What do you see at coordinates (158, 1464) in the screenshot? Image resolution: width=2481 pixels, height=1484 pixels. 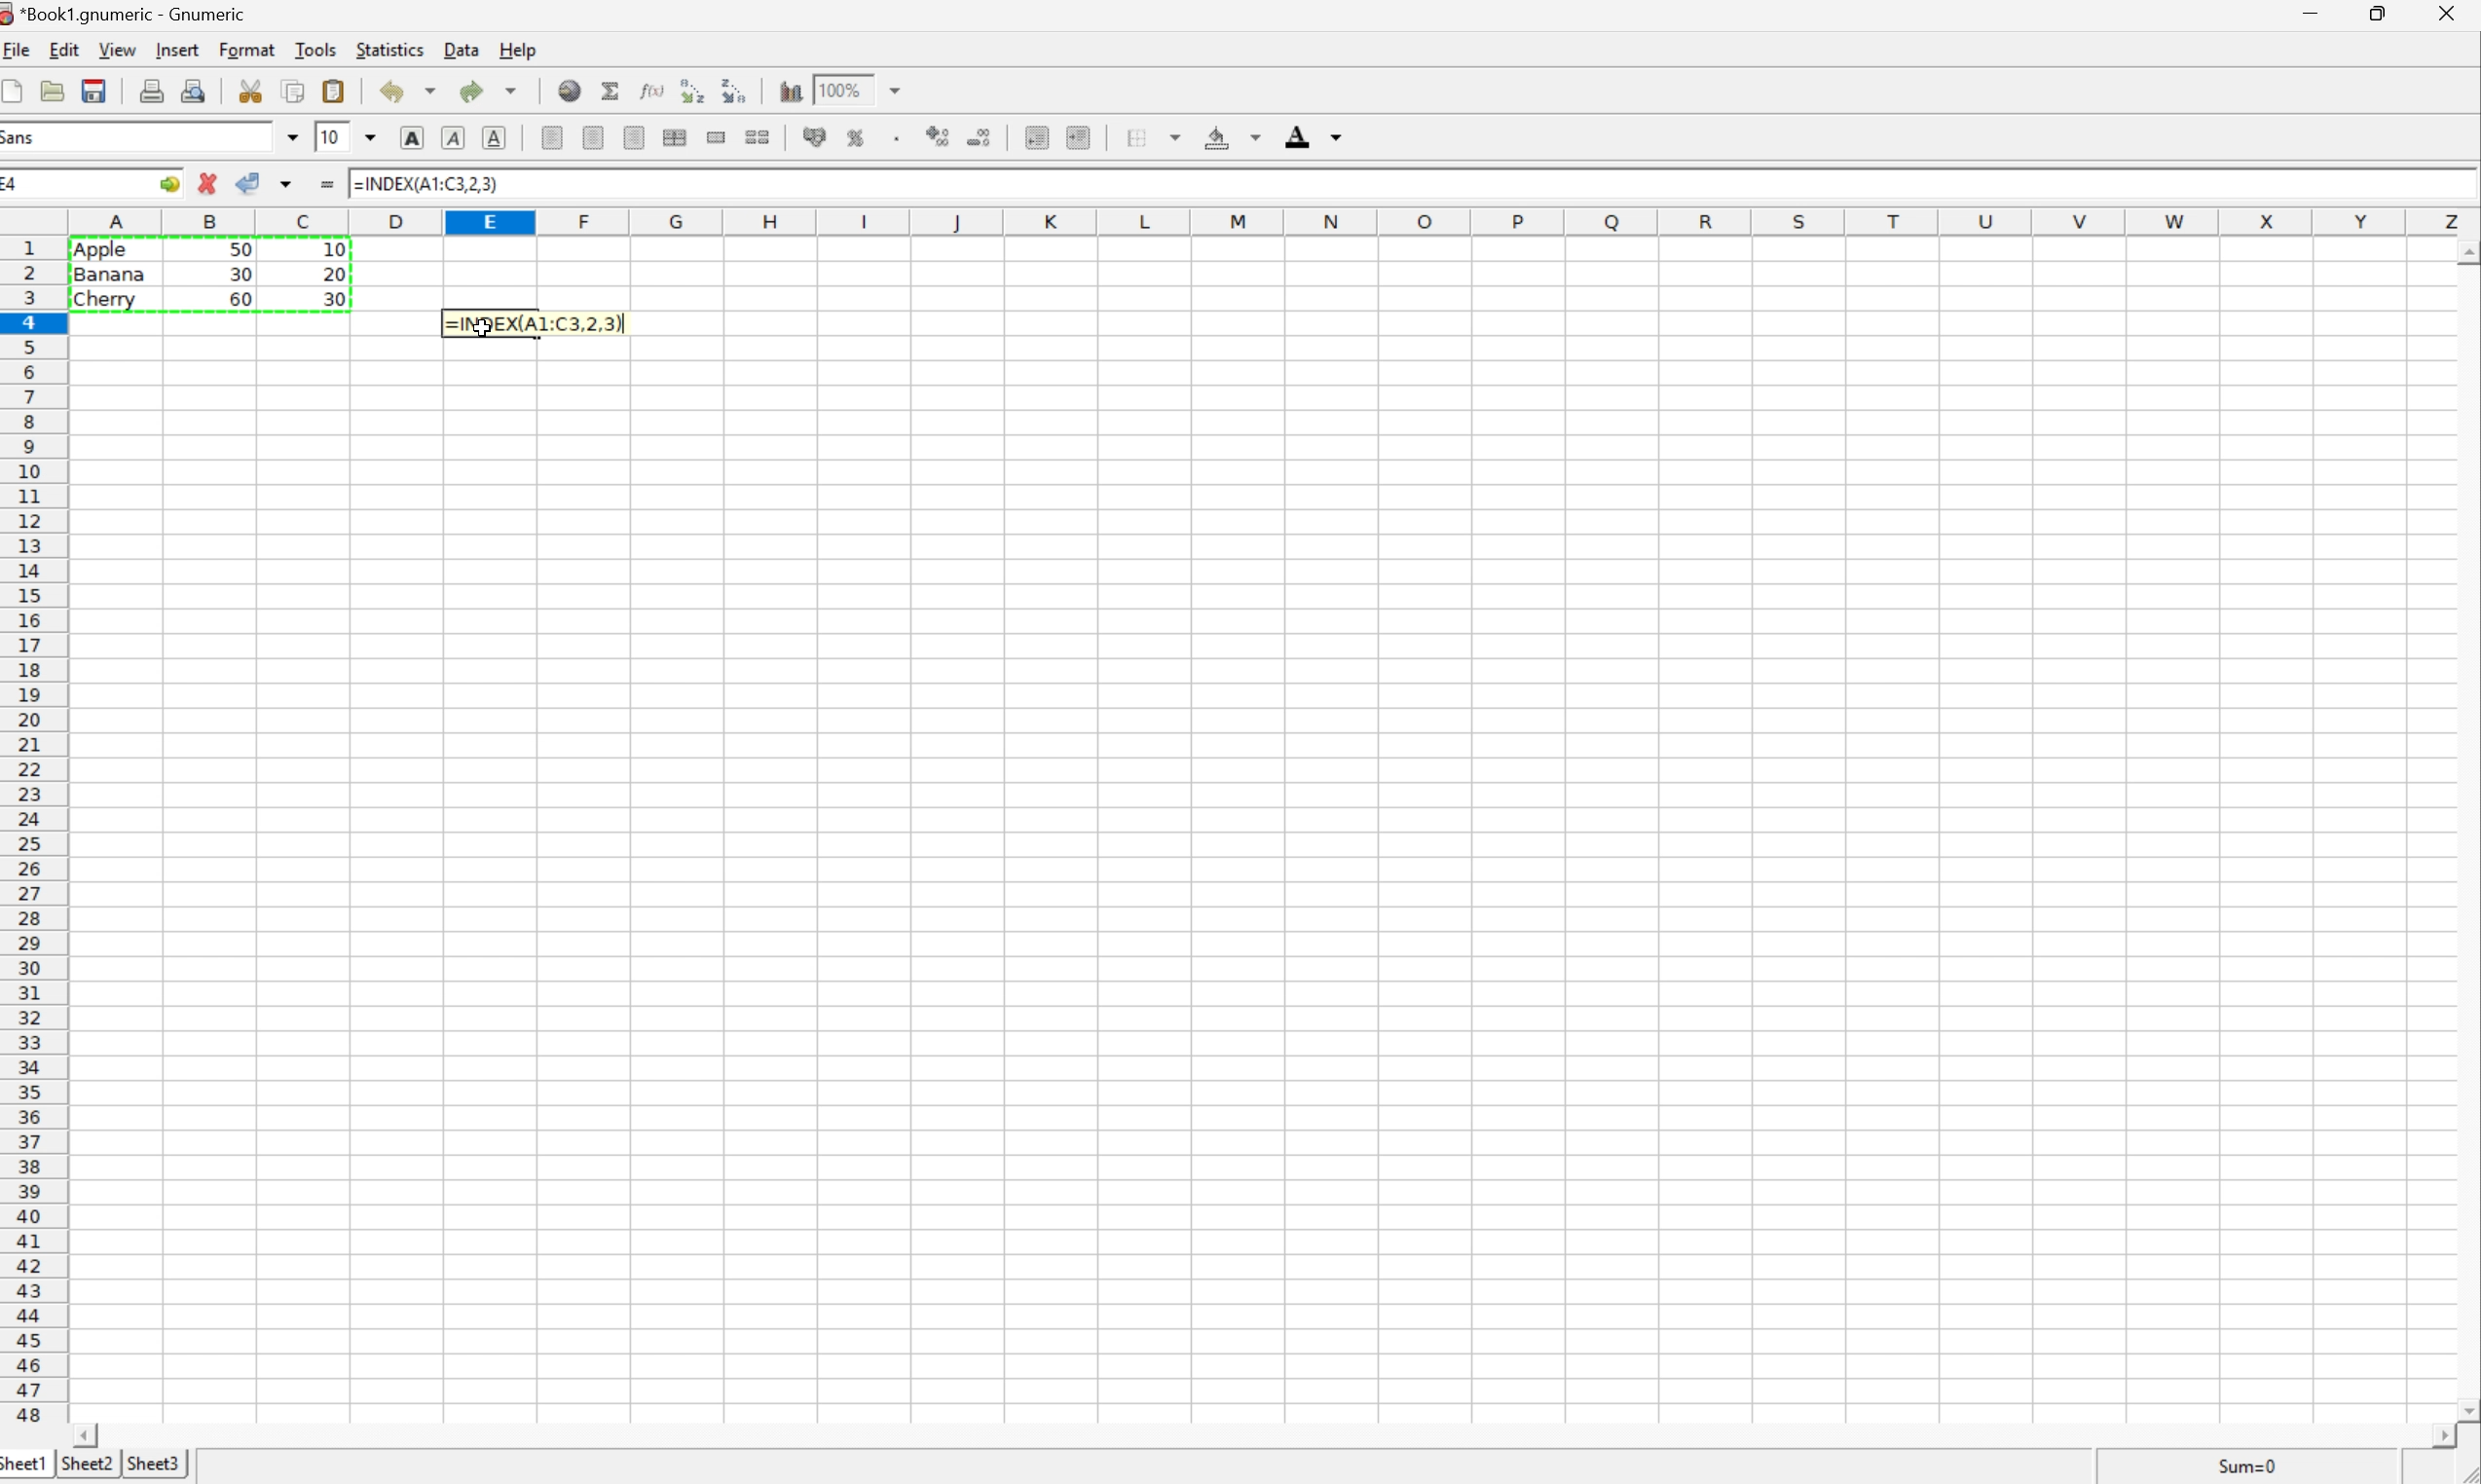 I see `sheet3` at bounding box center [158, 1464].